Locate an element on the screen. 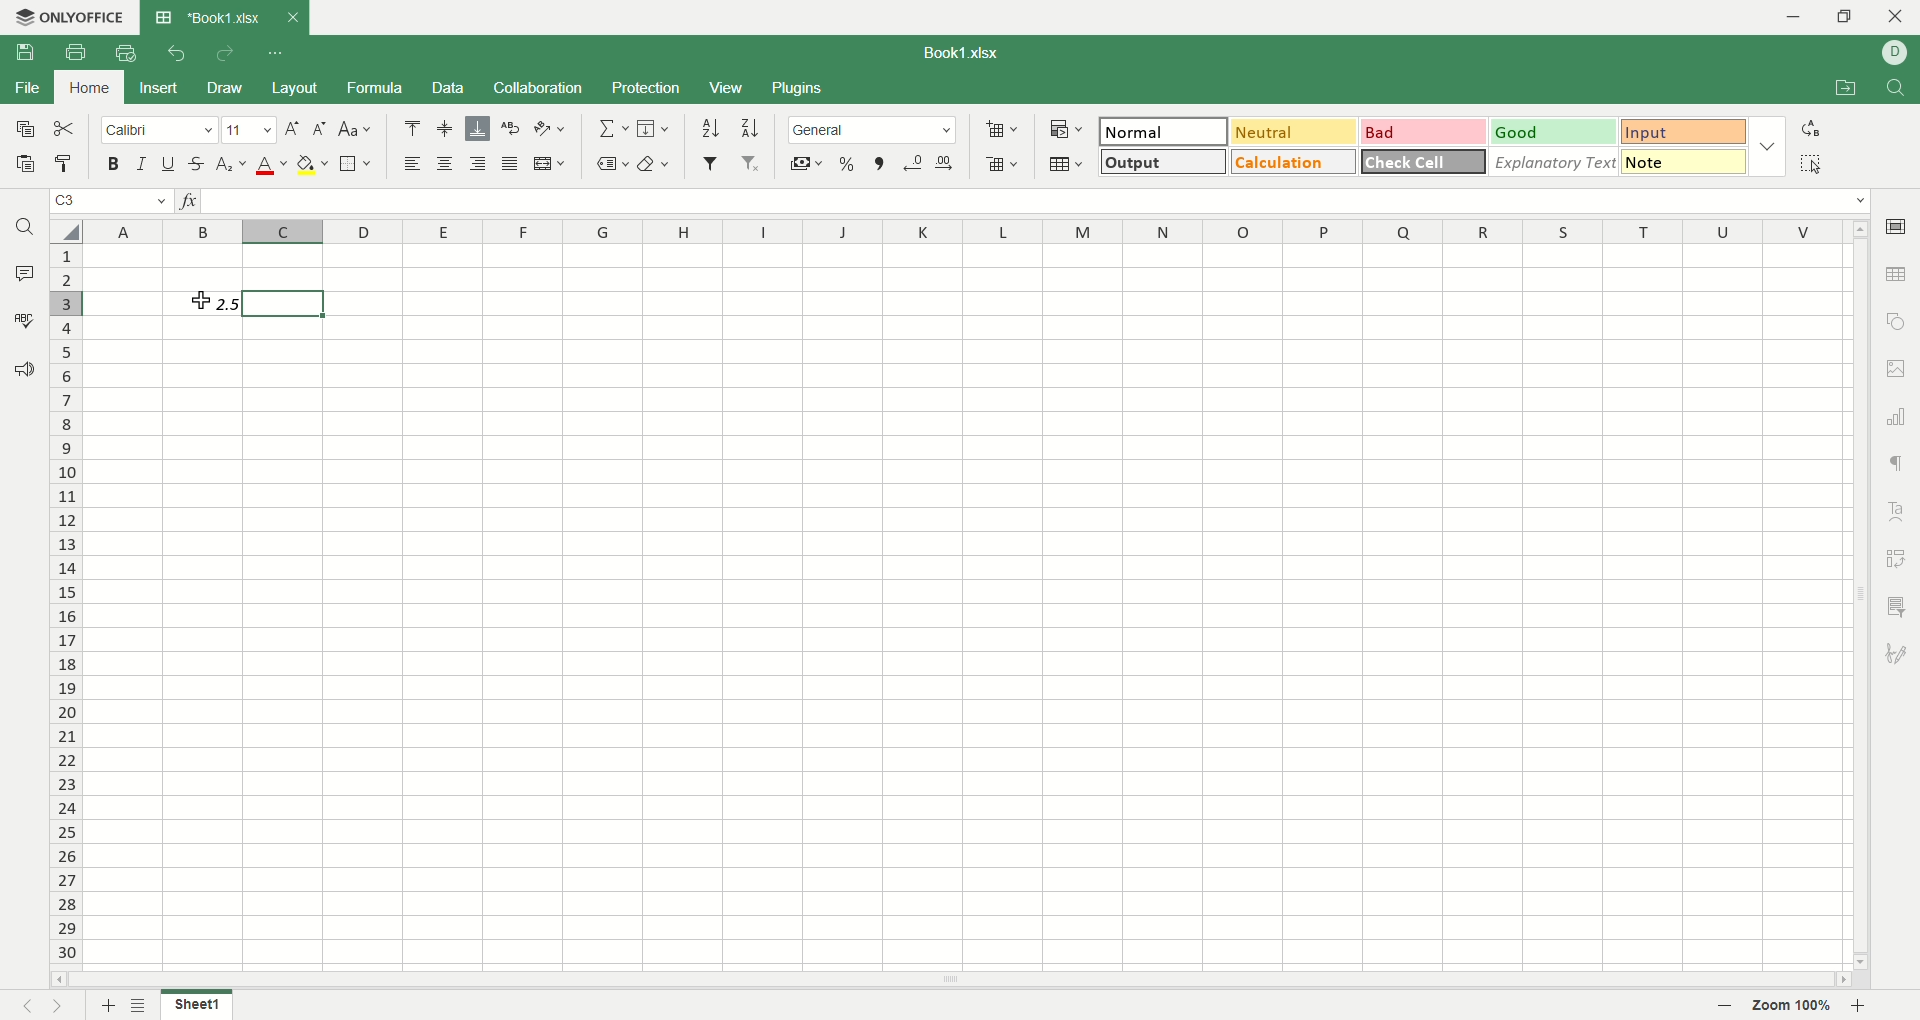  print is located at coordinates (80, 55).